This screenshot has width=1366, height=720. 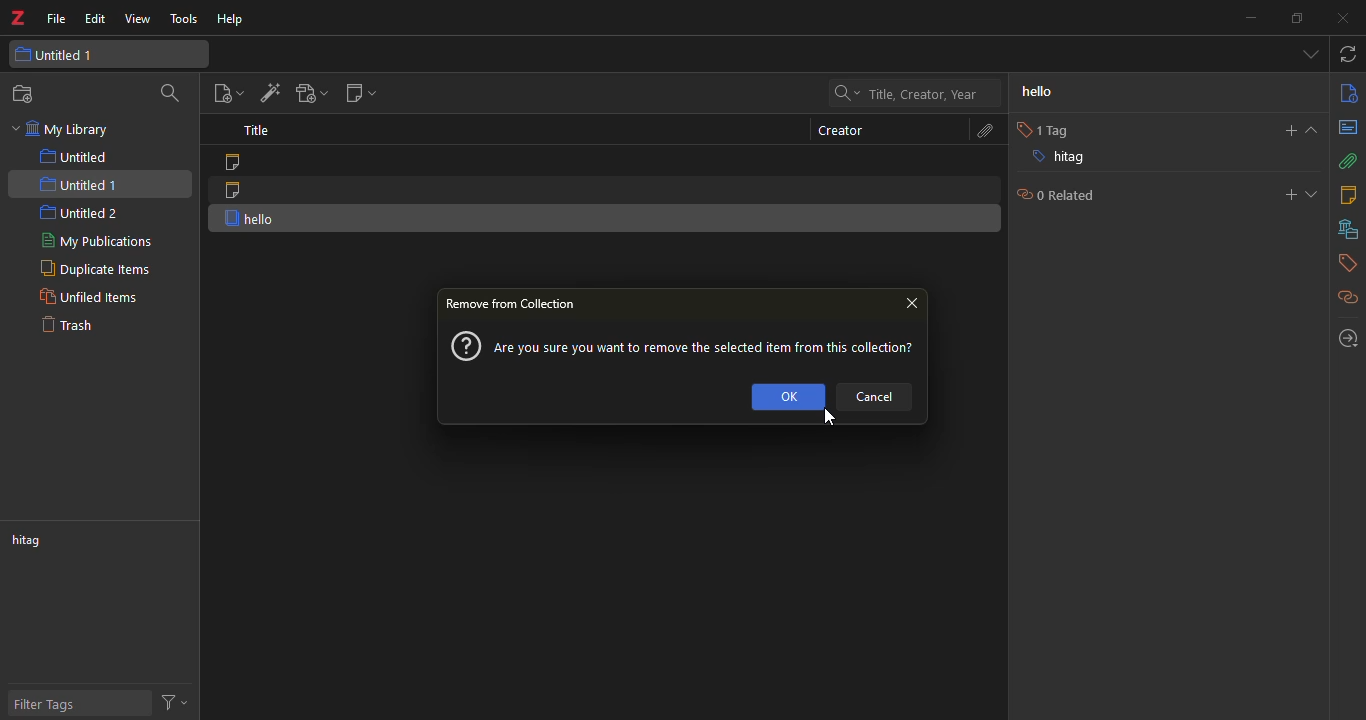 I want to click on filter tags, so click(x=49, y=706).